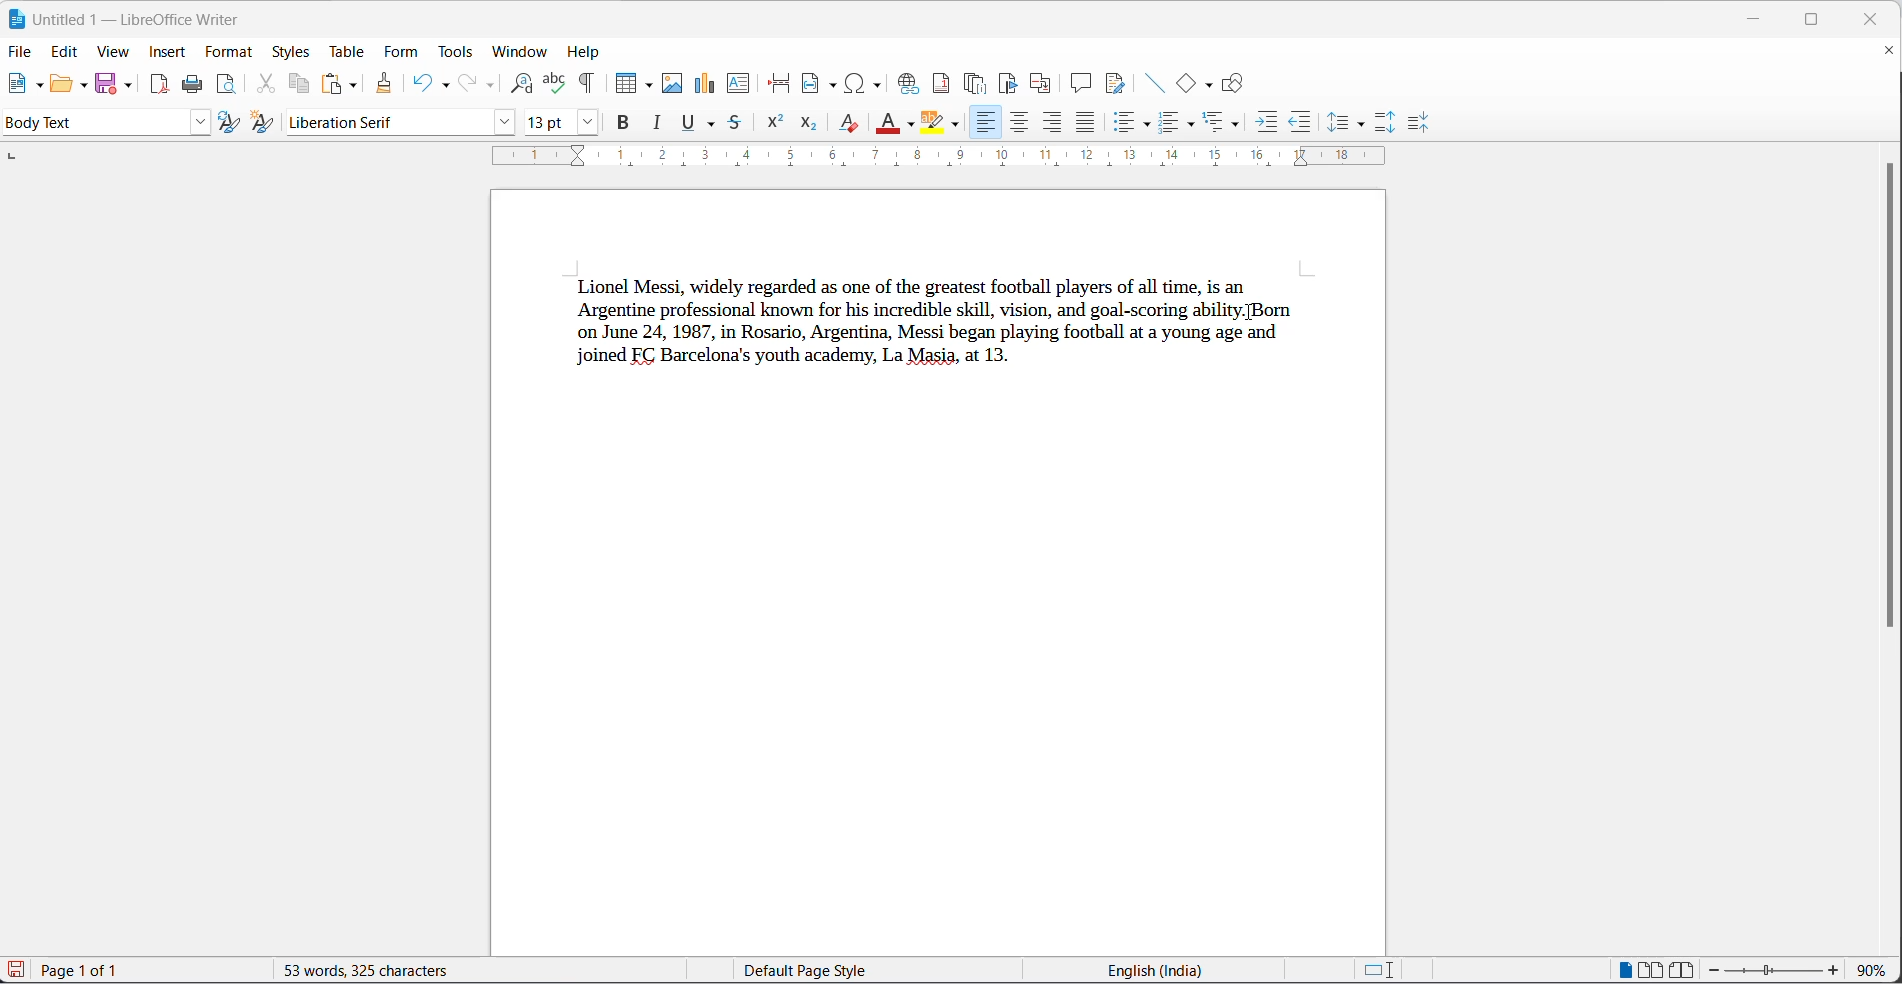 This screenshot has height=984, width=1902. Describe the element at coordinates (590, 124) in the screenshot. I see `font size options` at that location.